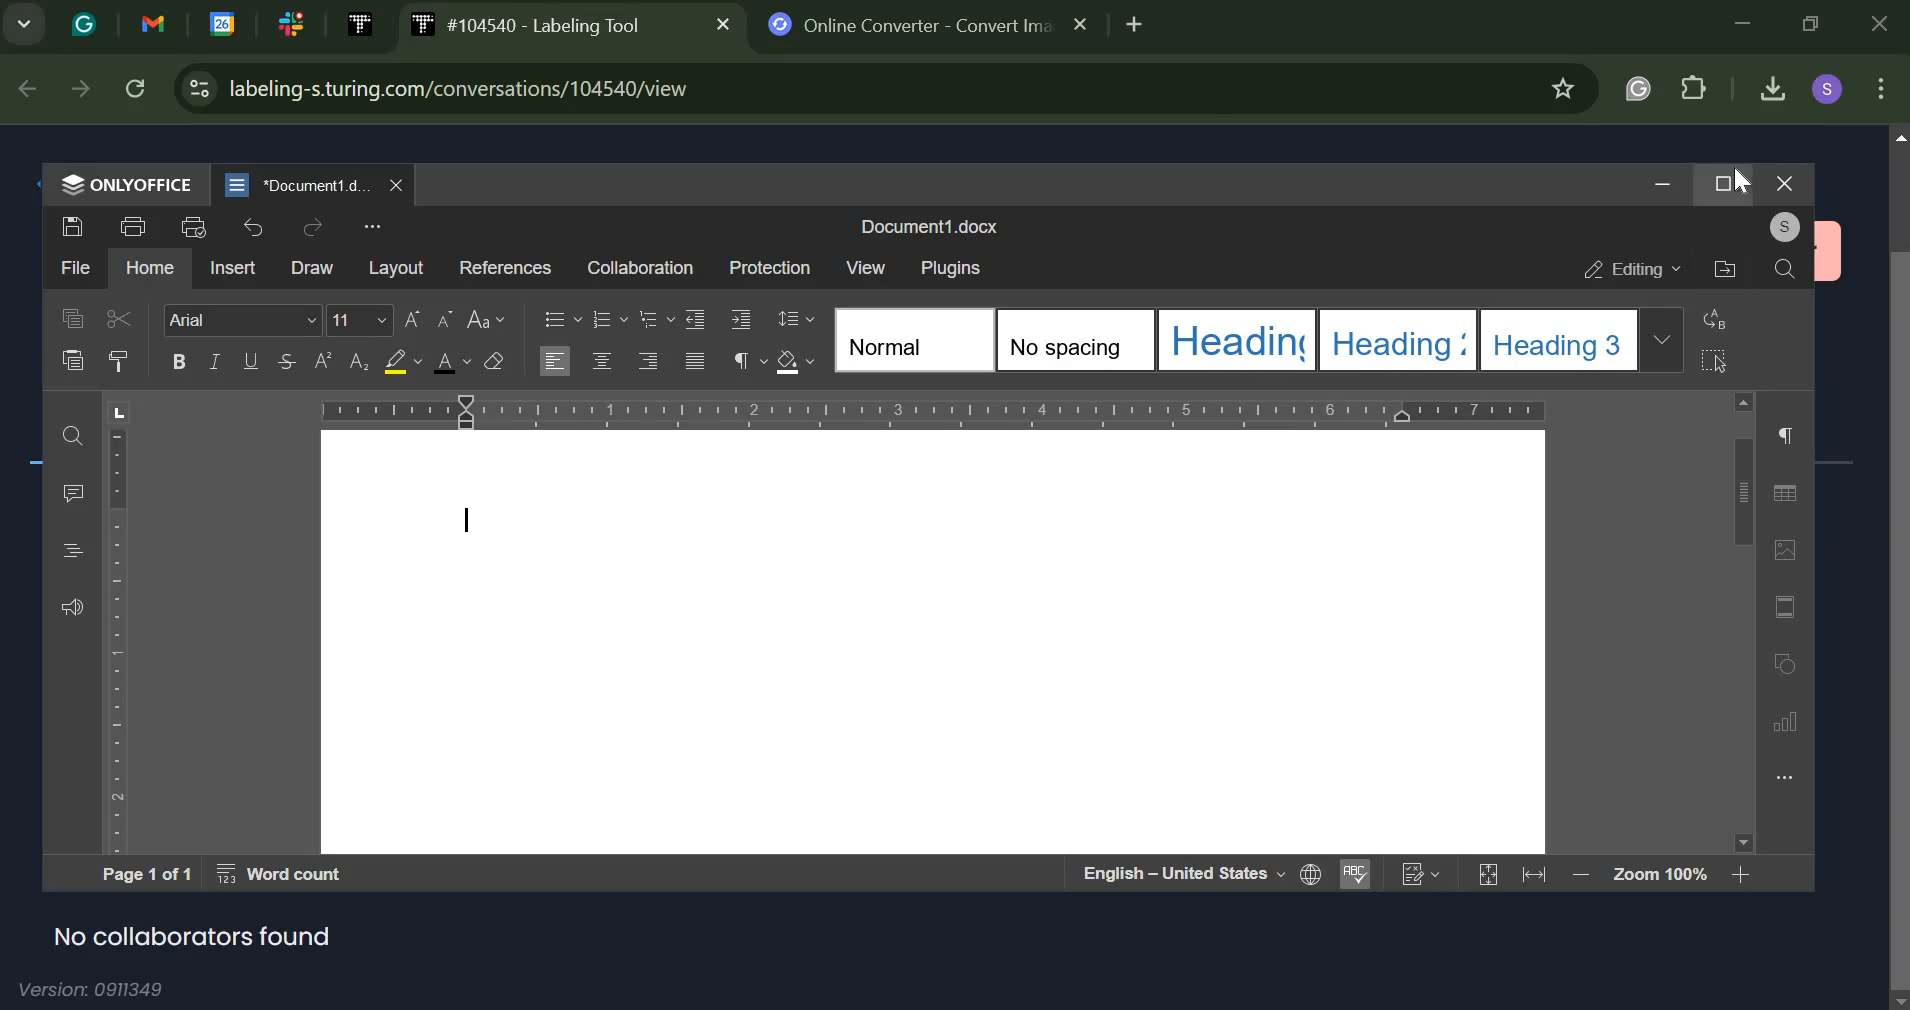 The height and width of the screenshot is (1010, 1910). What do you see at coordinates (1881, 89) in the screenshot?
I see `more` at bounding box center [1881, 89].